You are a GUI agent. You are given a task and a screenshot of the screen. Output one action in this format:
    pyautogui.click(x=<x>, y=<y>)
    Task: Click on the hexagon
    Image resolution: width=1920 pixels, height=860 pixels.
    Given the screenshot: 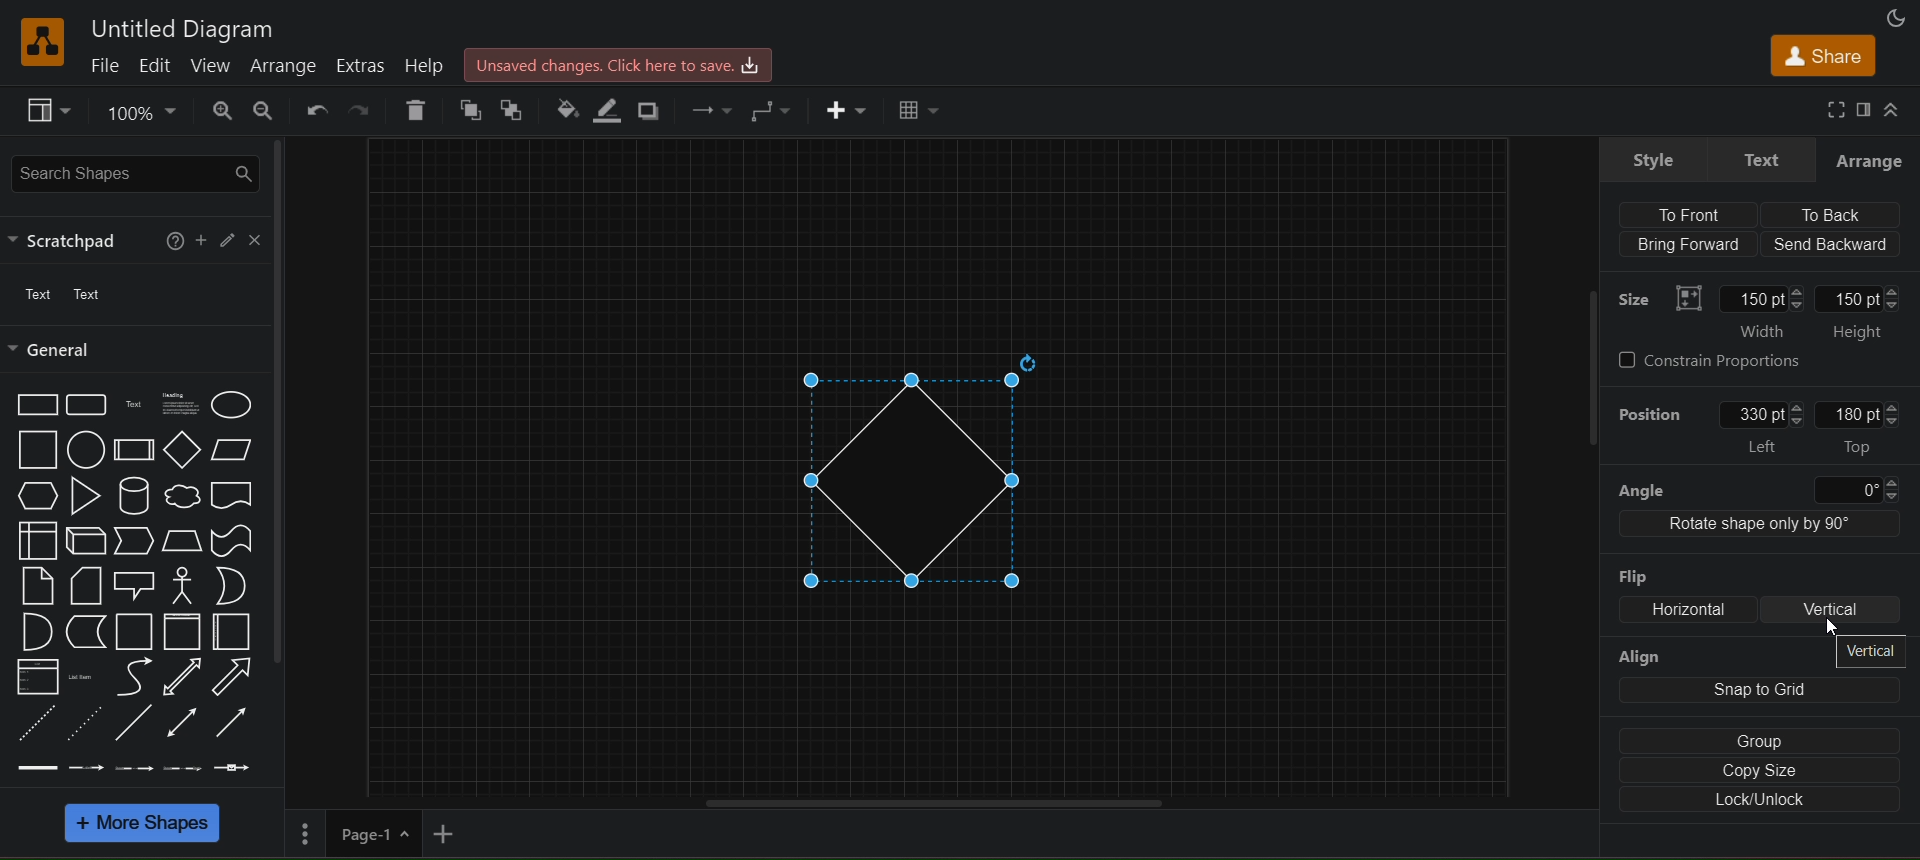 What is the action you would take?
    pyautogui.click(x=34, y=495)
    